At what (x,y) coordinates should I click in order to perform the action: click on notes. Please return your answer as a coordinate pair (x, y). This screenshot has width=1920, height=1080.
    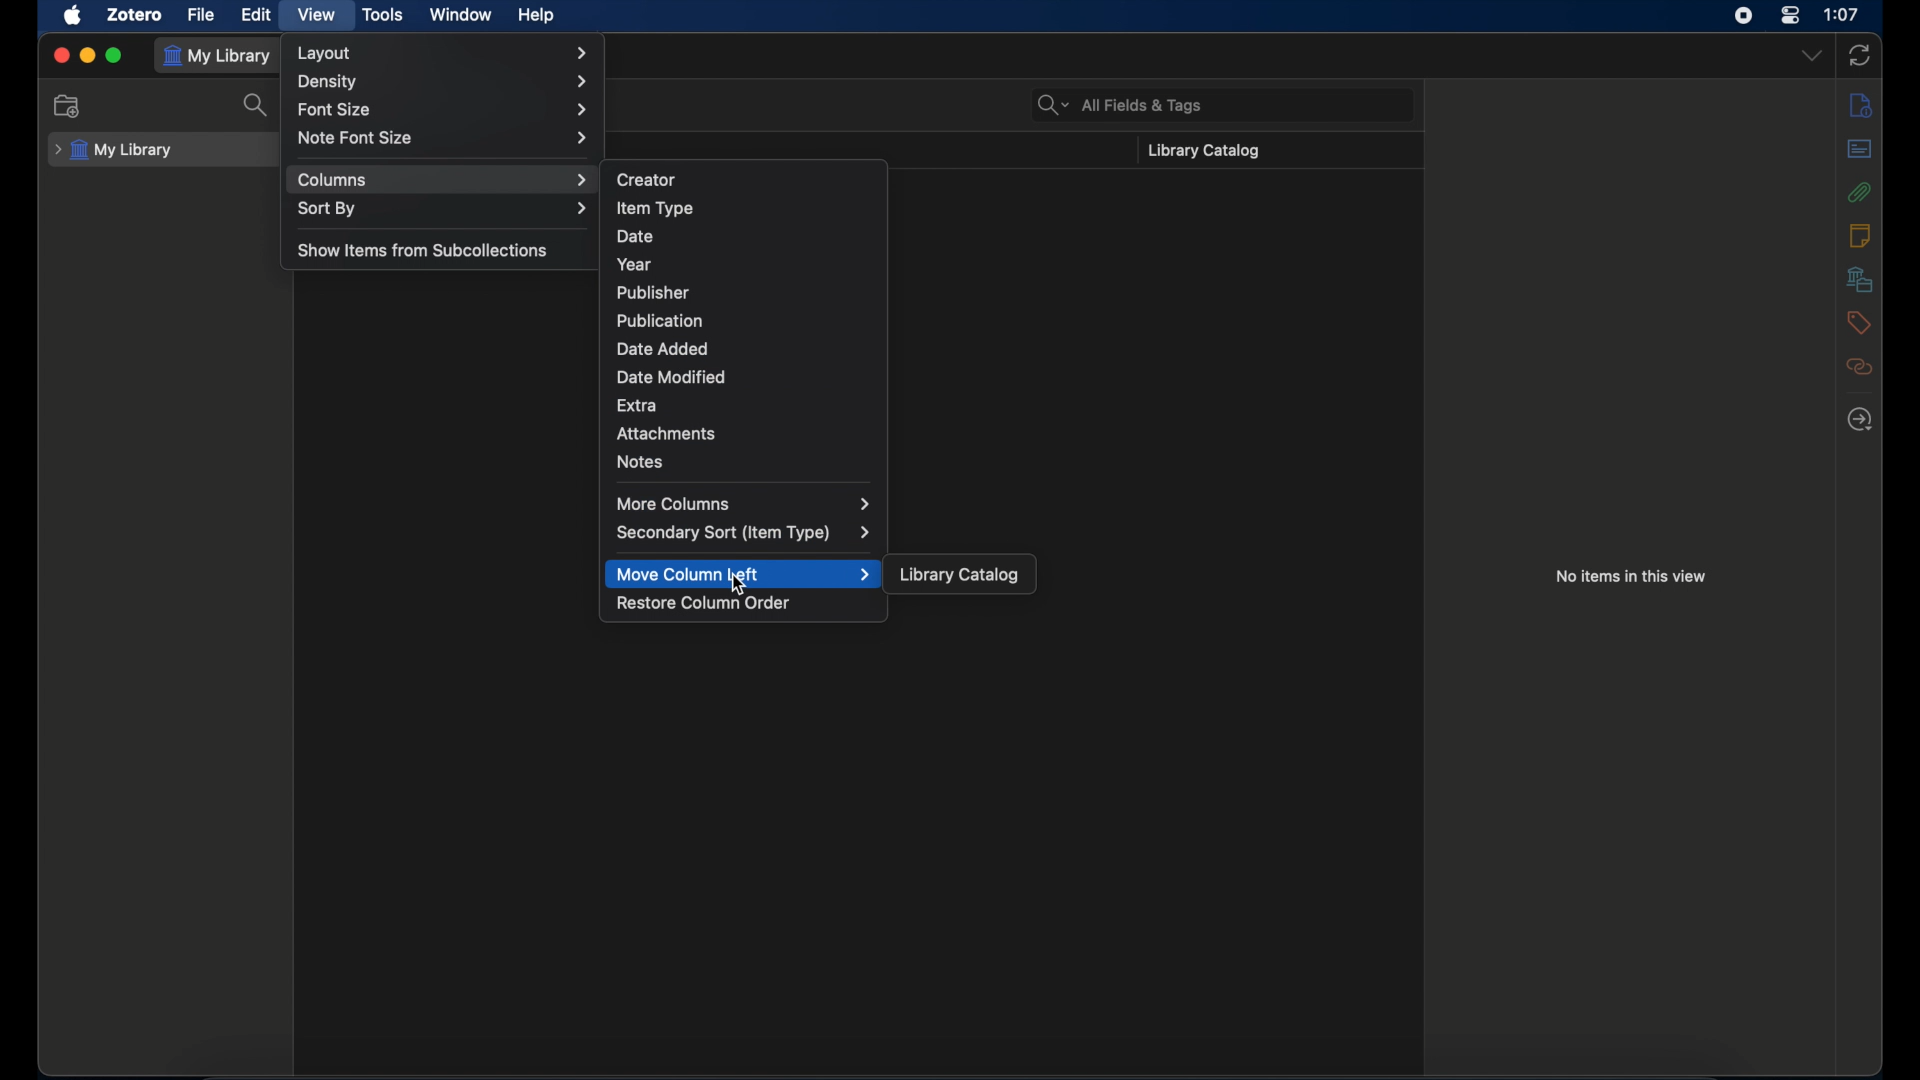
    Looking at the image, I should click on (1858, 235).